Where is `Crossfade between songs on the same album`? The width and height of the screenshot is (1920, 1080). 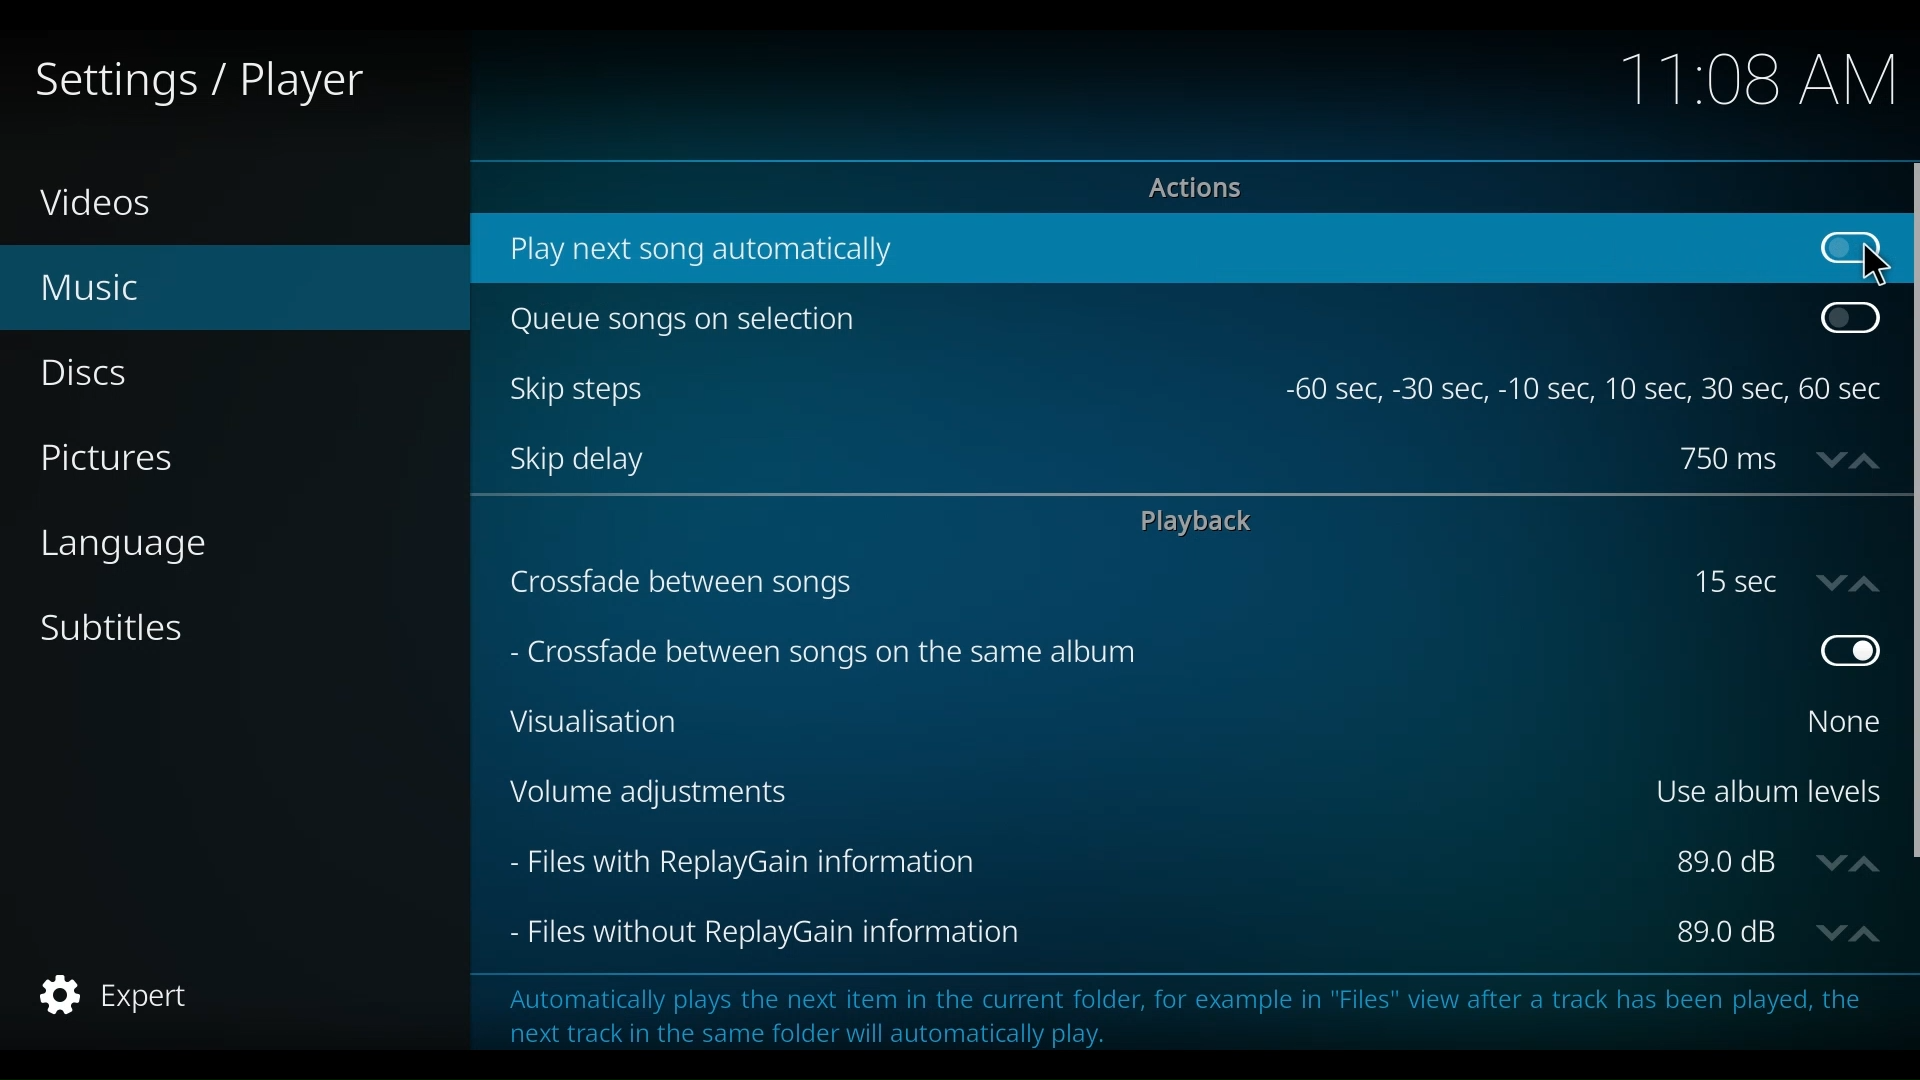
Crossfade between songs on the same album is located at coordinates (1119, 649).